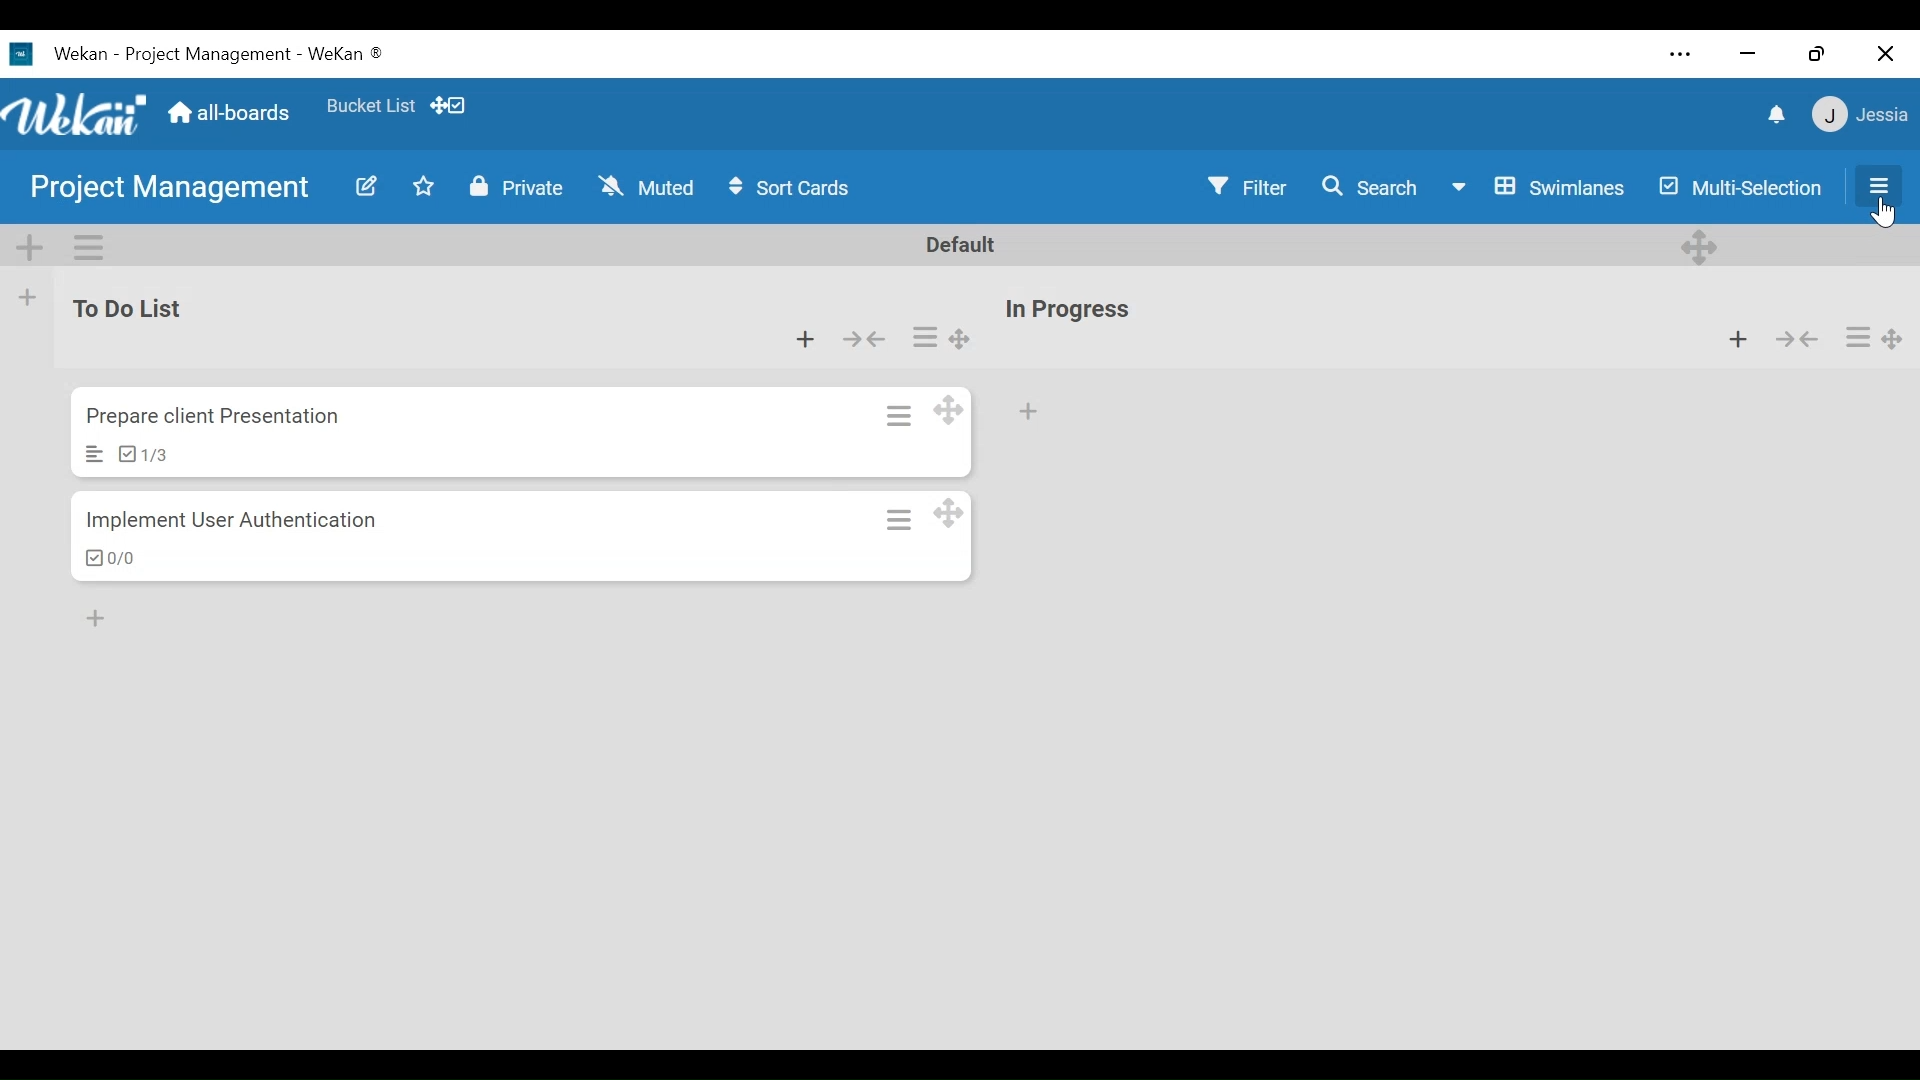  I want to click on Toggle Favorite, so click(427, 186).